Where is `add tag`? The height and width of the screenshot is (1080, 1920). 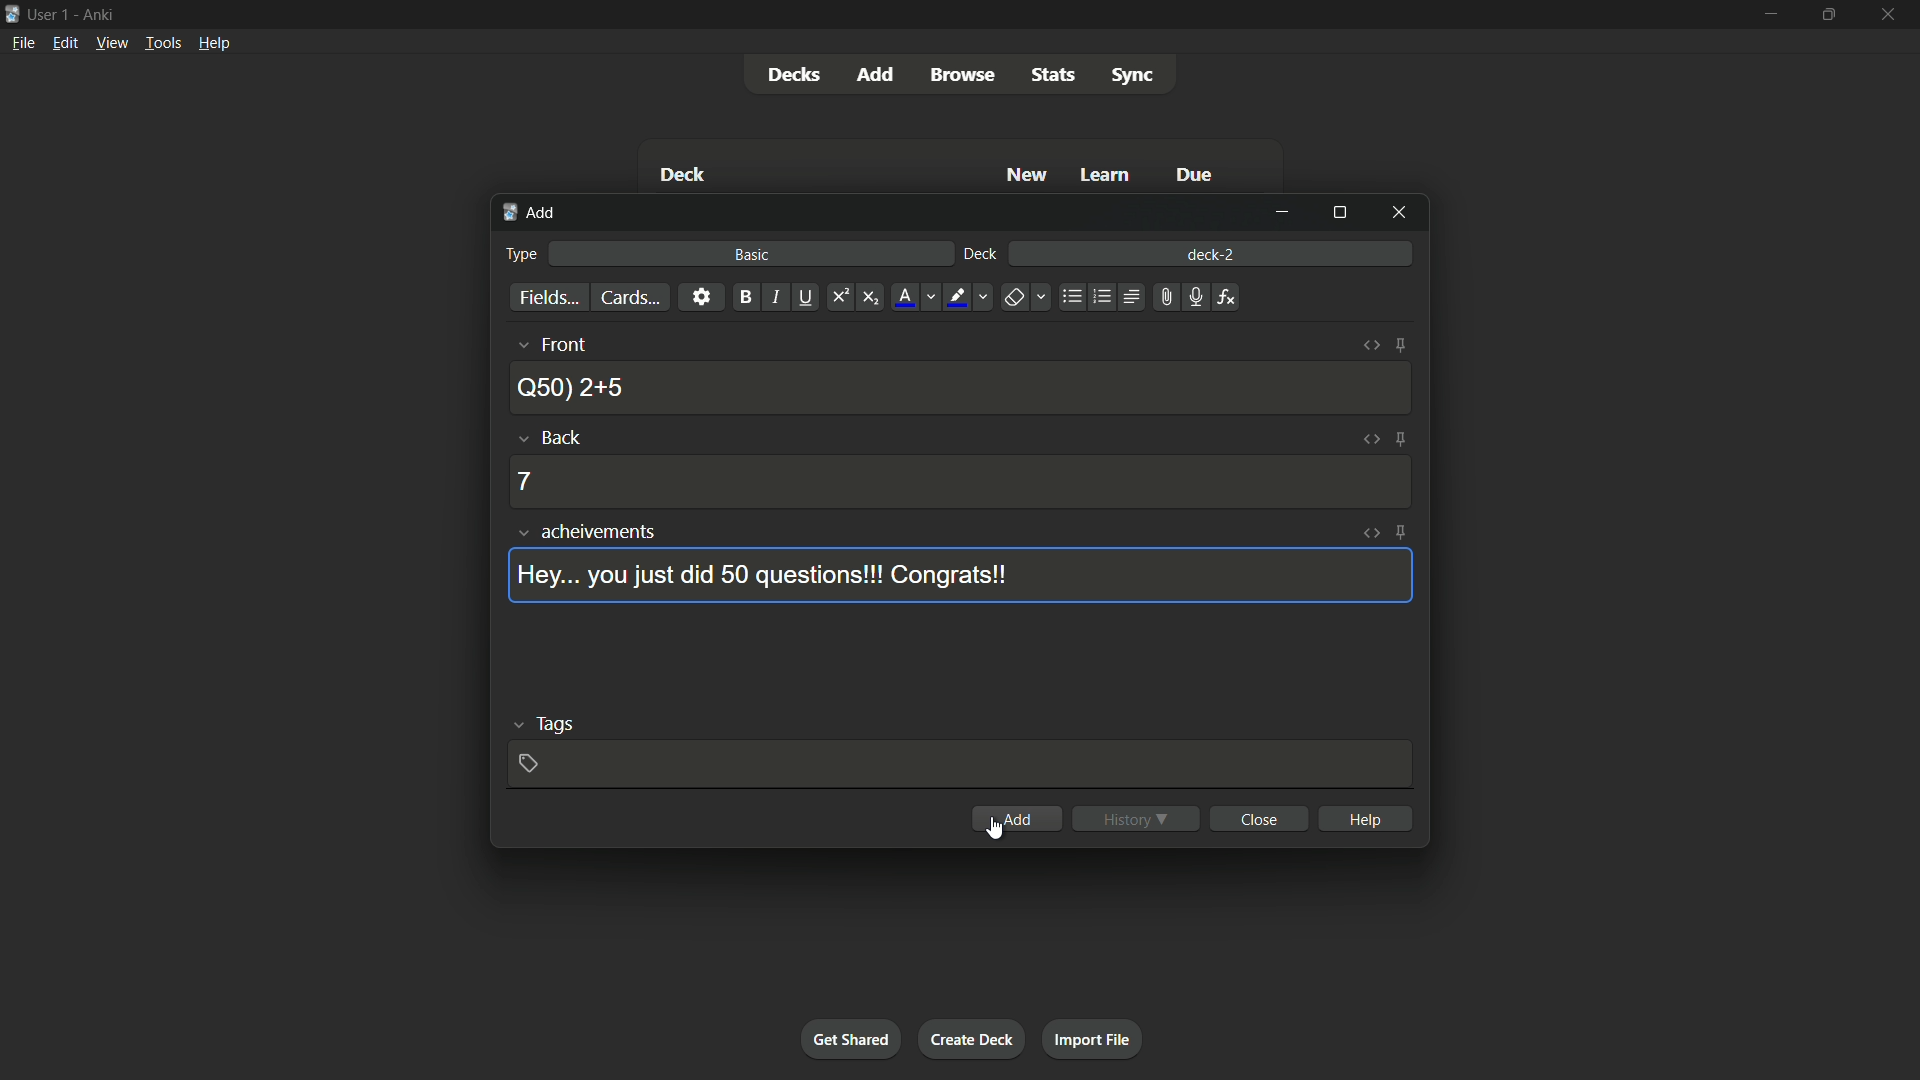
add tag is located at coordinates (526, 764).